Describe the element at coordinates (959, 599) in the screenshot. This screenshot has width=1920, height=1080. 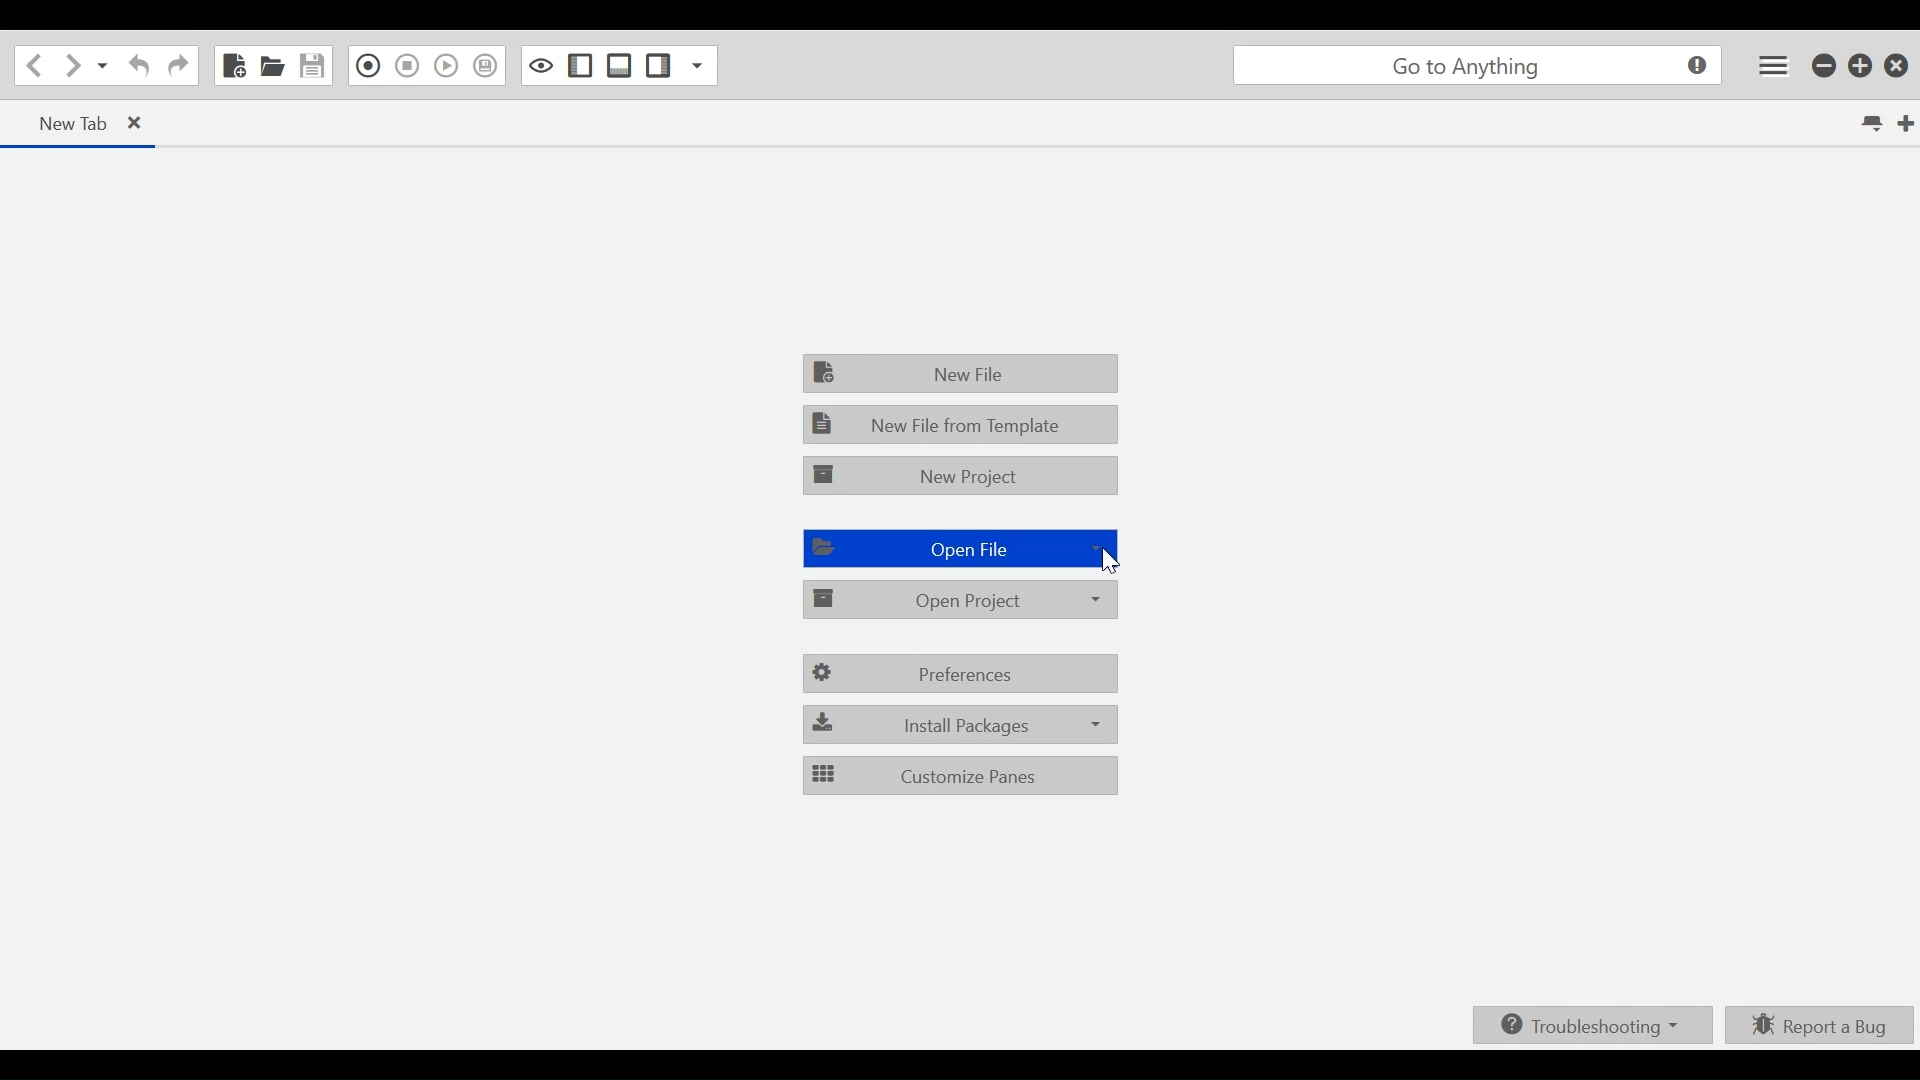
I see `Open Project` at that location.